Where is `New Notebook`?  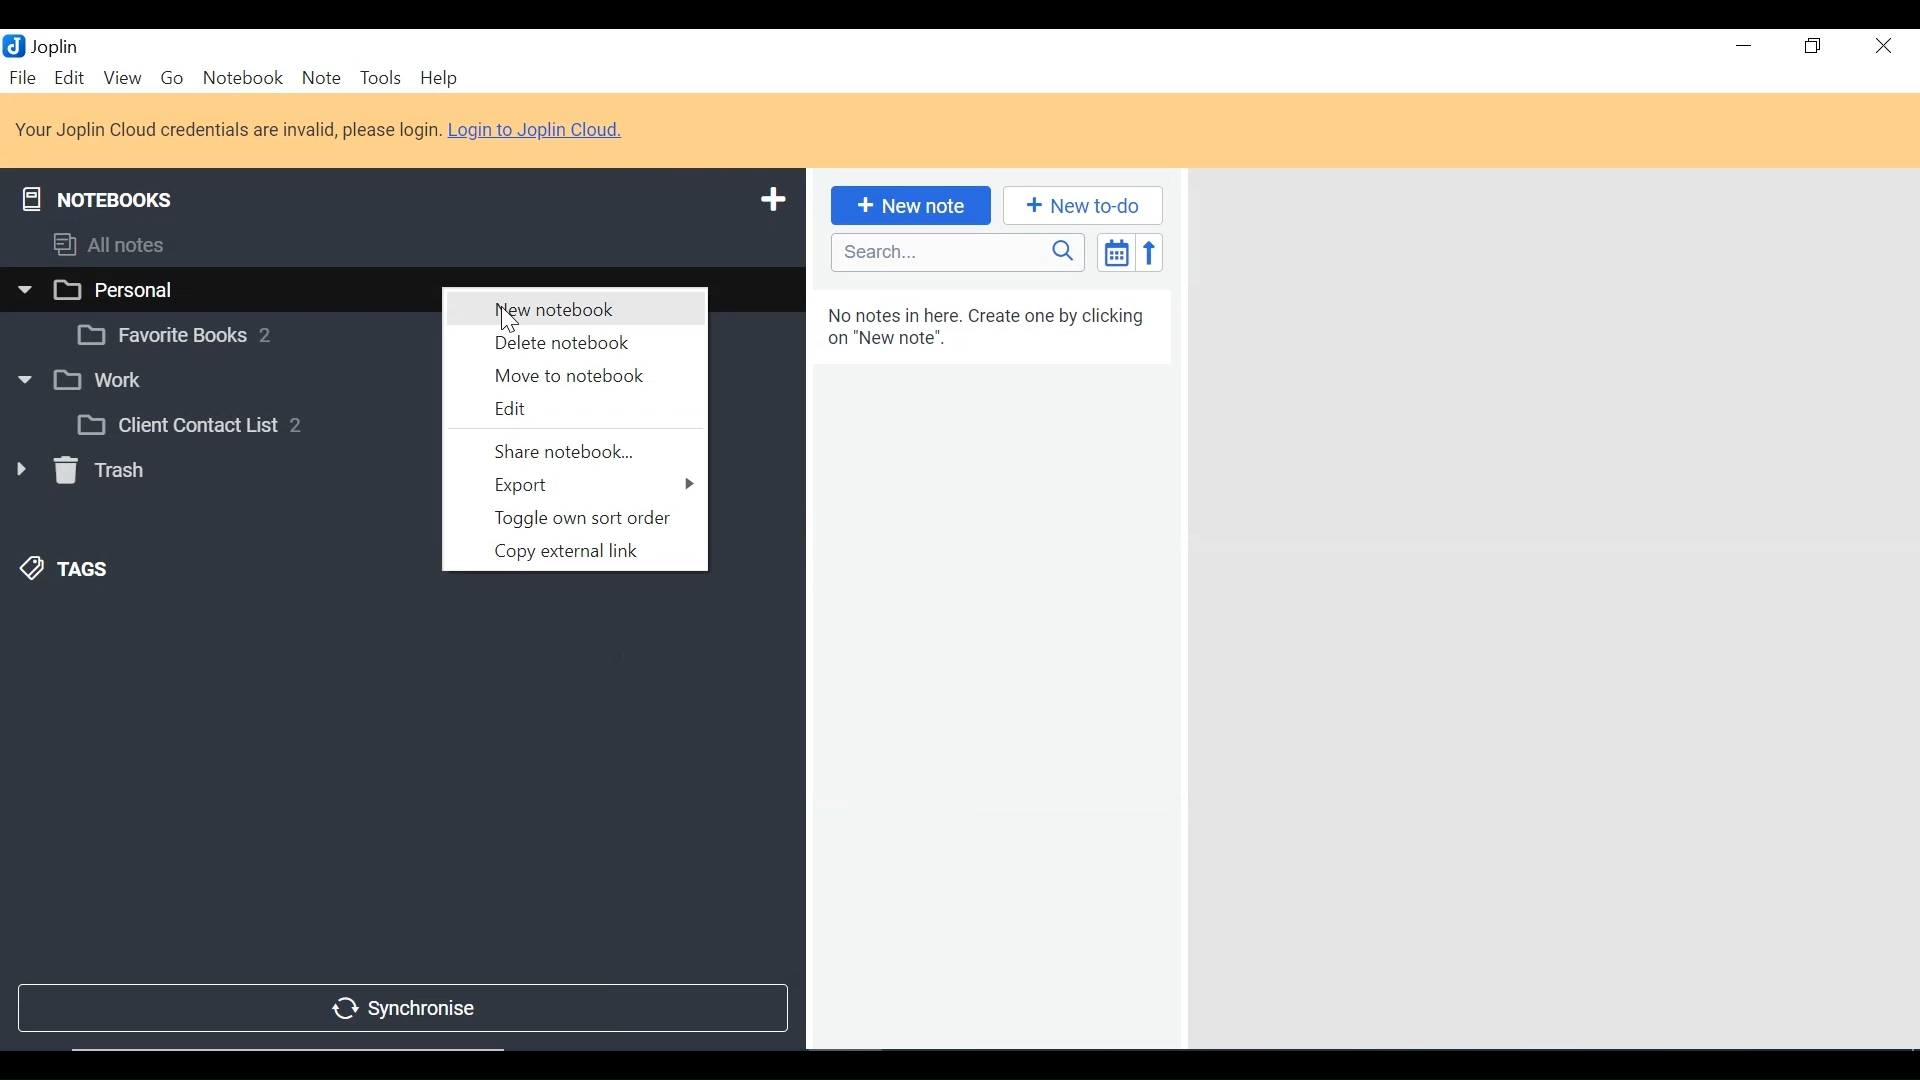
New Notebook is located at coordinates (571, 307).